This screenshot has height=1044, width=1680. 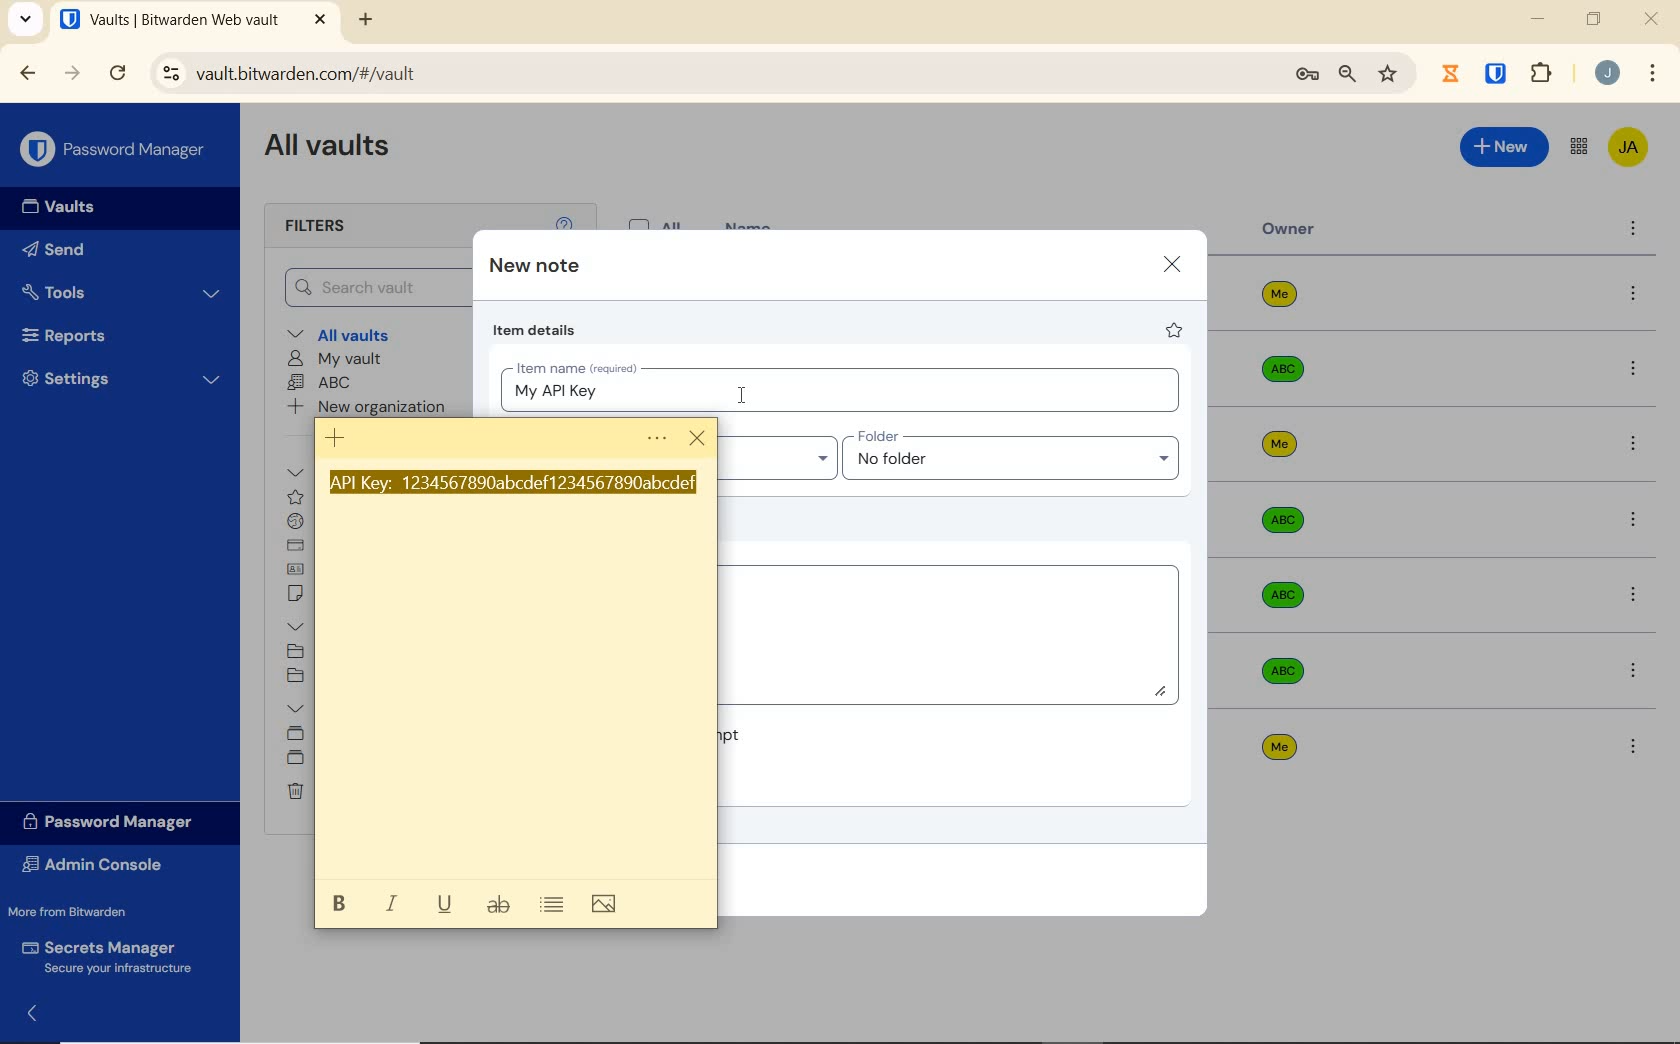 I want to click on extensions, so click(x=1544, y=72).